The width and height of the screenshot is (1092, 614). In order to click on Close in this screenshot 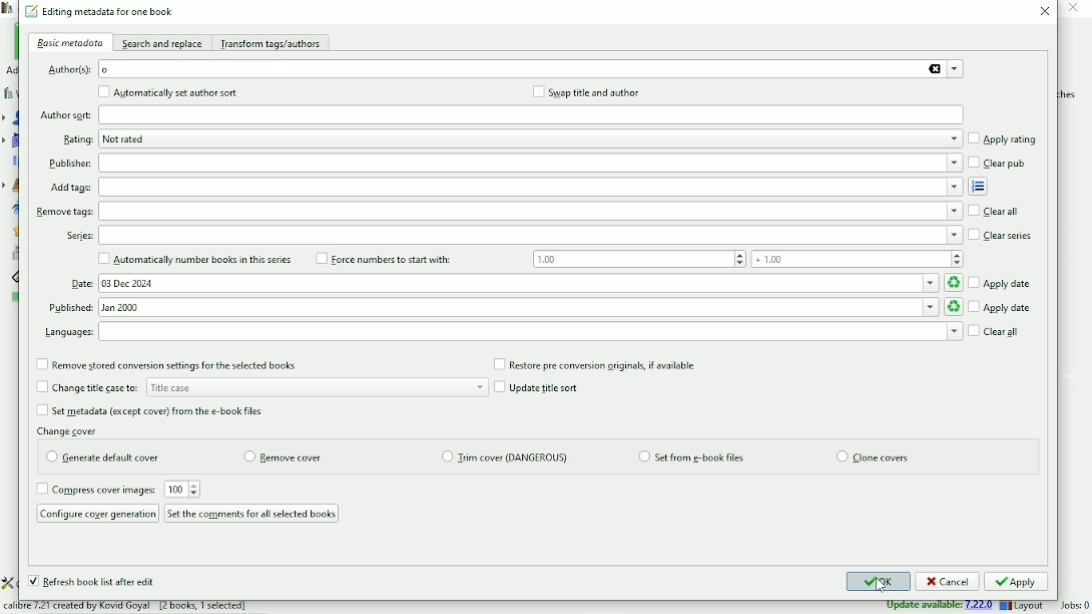, I will do `click(1046, 12)`.